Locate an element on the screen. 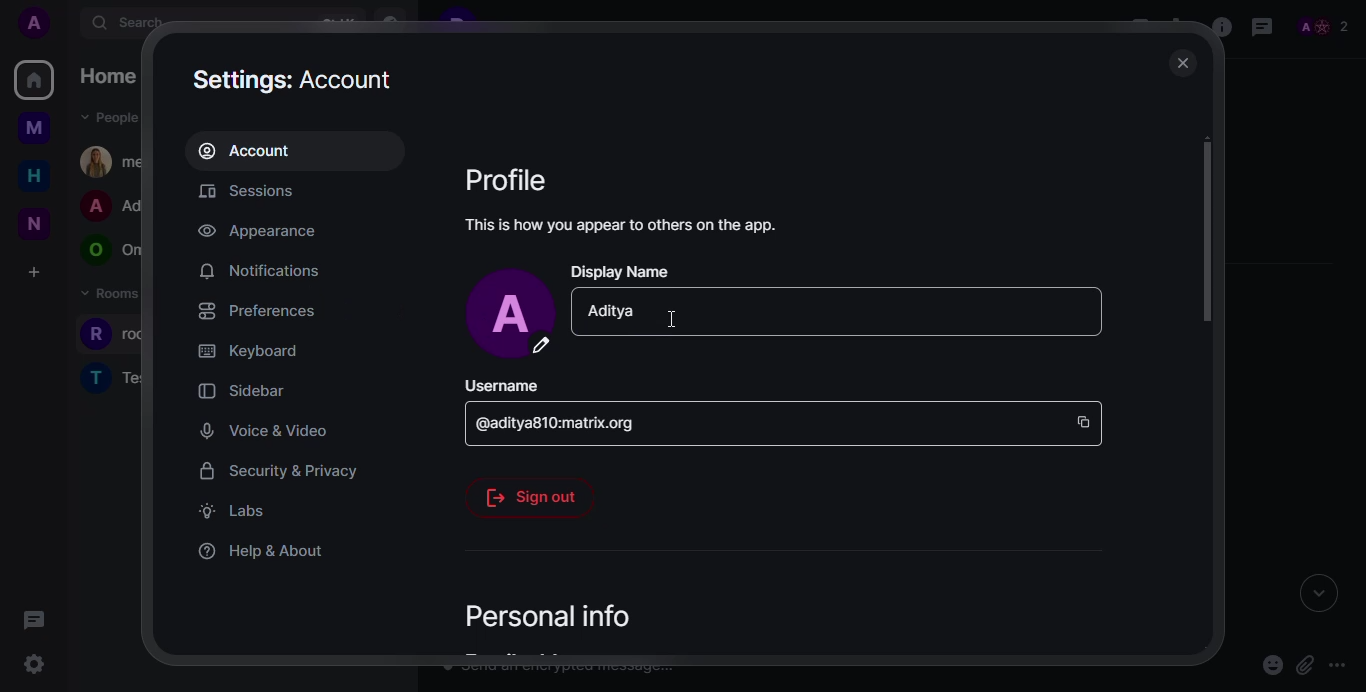  help & about is located at coordinates (260, 550).